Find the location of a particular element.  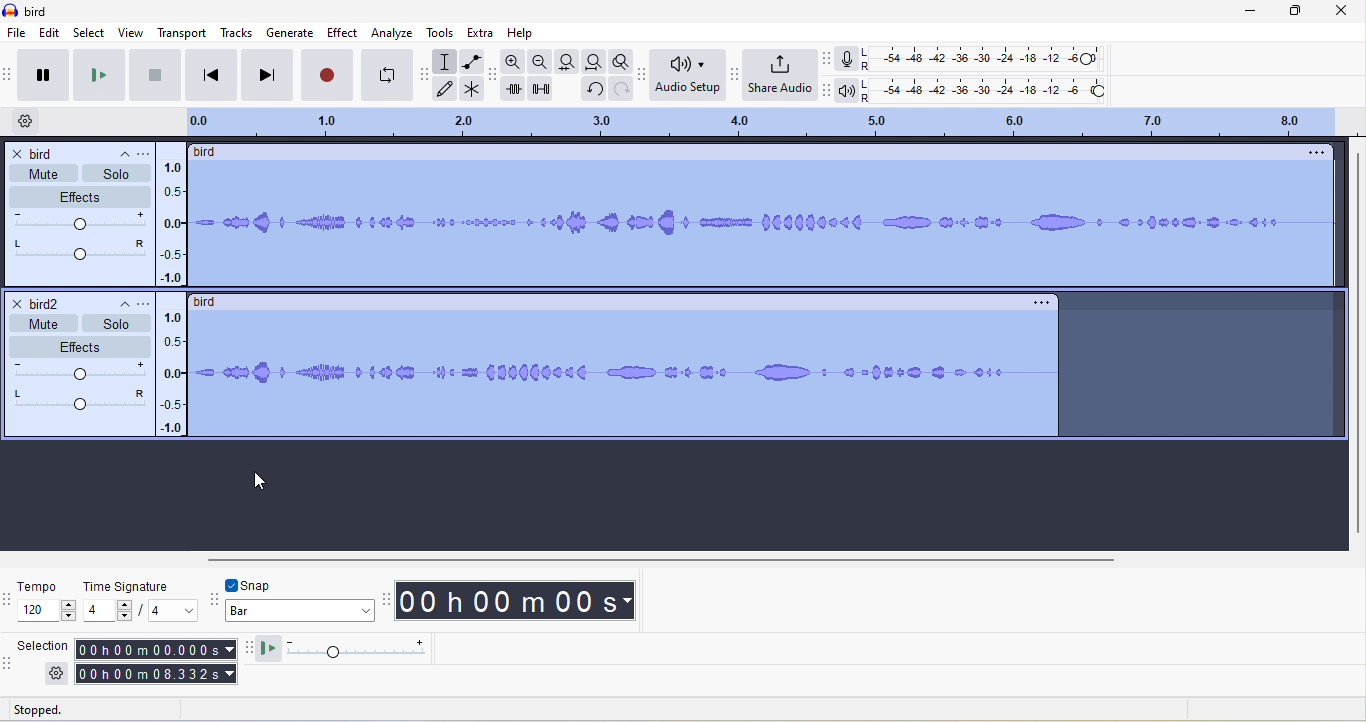

audacity edit tool is located at coordinates (491, 76).